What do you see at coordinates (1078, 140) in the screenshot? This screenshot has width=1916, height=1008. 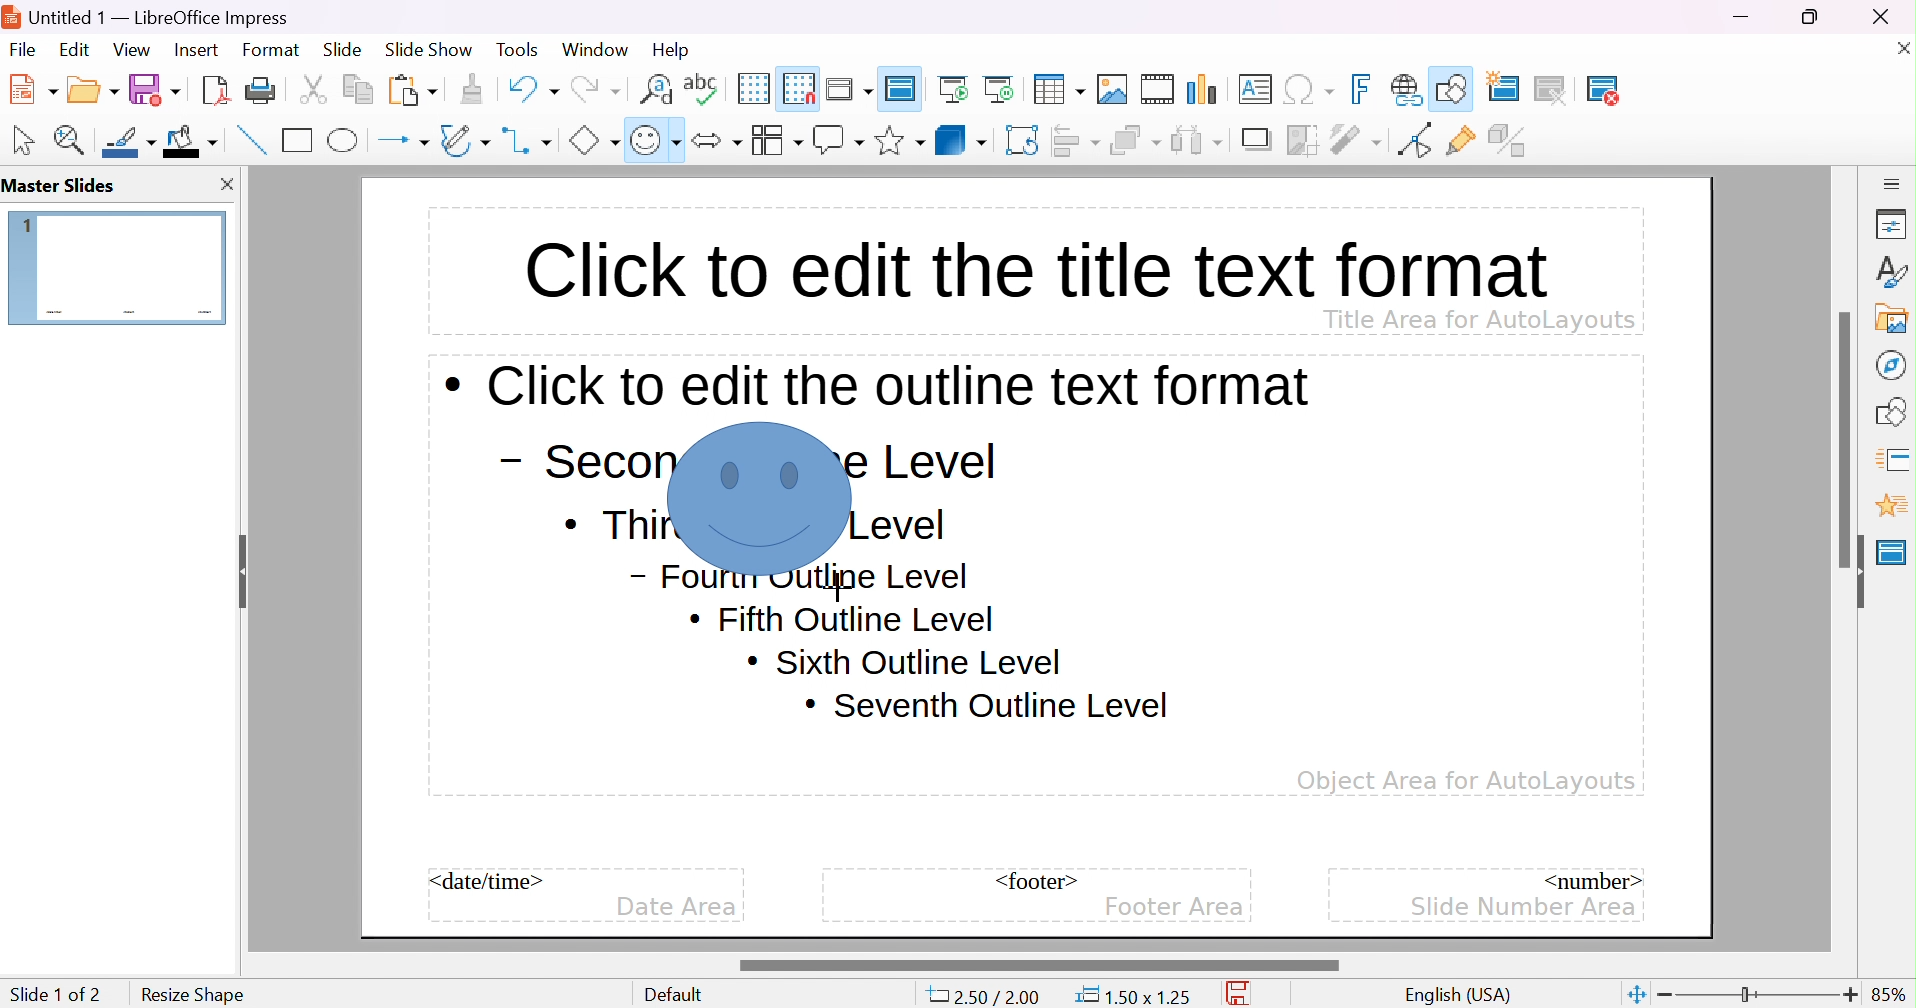 I see `align objects` at bounding box center [1078, 140].